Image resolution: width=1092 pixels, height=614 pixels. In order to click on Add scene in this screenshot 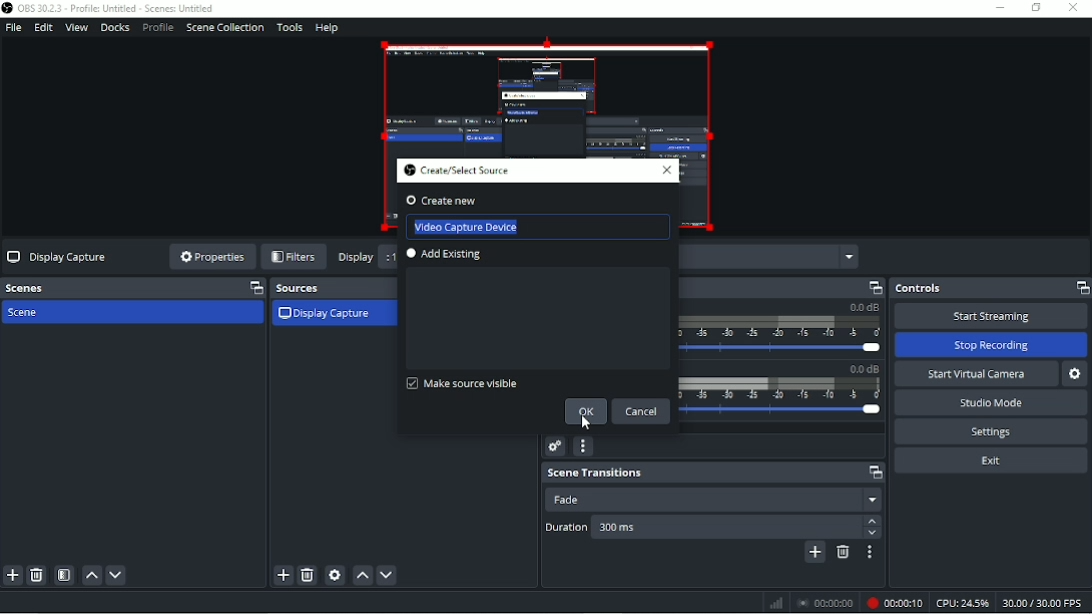, I will do `click(12, 577)`.